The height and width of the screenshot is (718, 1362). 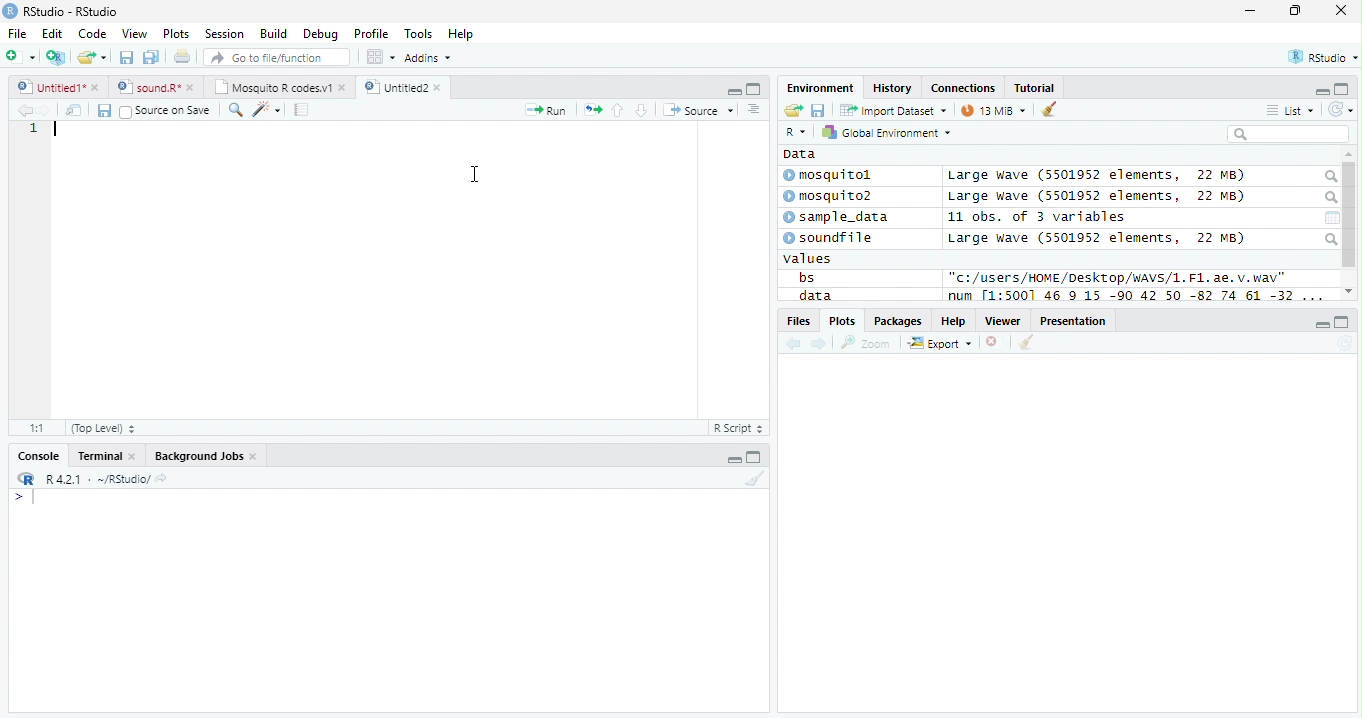 I want to click on sample_data, so click(x=838, y=218).